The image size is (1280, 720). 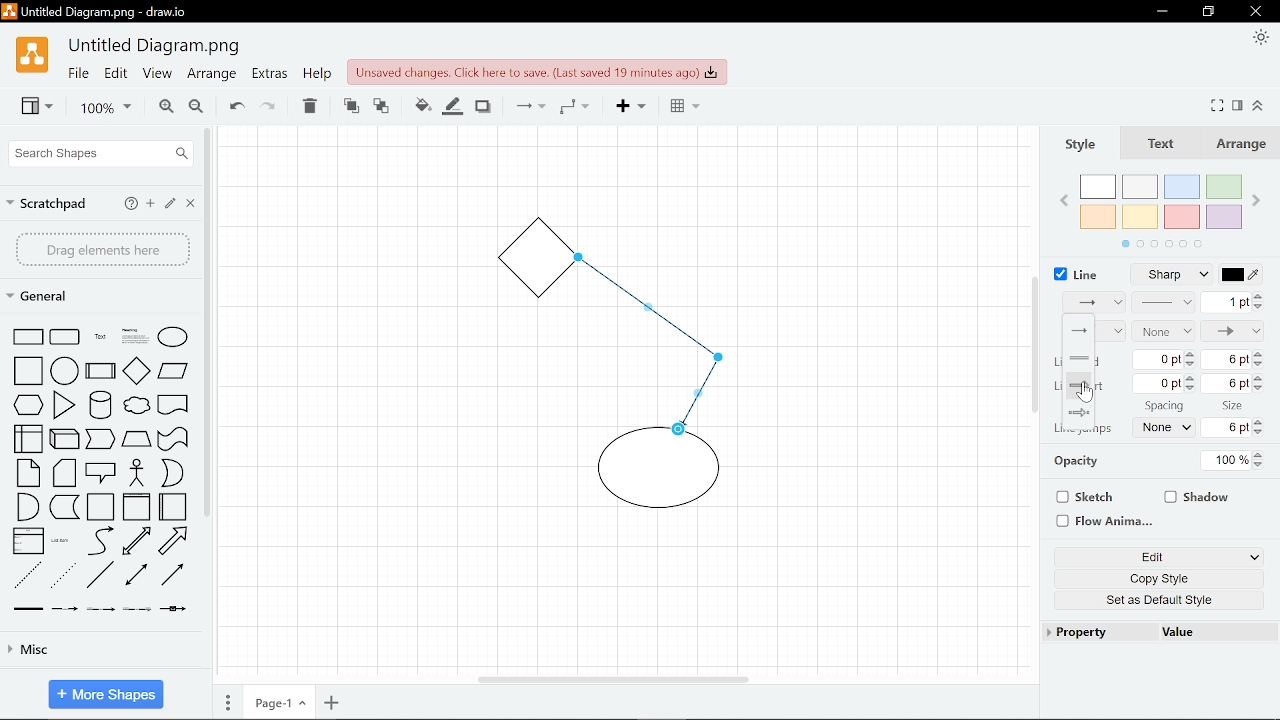 What do you see at coordinates (102, 249) in the screenshot?
I see `Drag elements here` at bounding box center [102, 249].